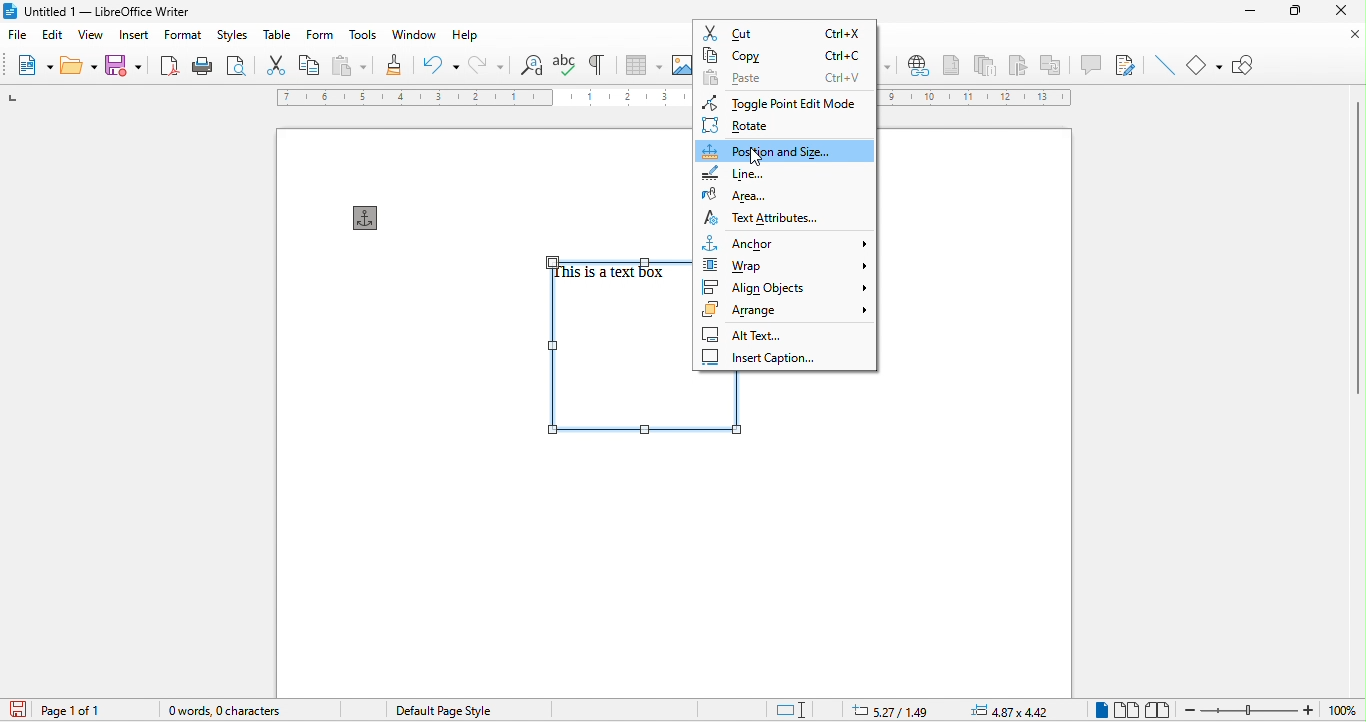 This screenshot has width=1366, height=722. Describe the element at coordinates (787, 310) in the screenshot. I see `arrange` at that location.